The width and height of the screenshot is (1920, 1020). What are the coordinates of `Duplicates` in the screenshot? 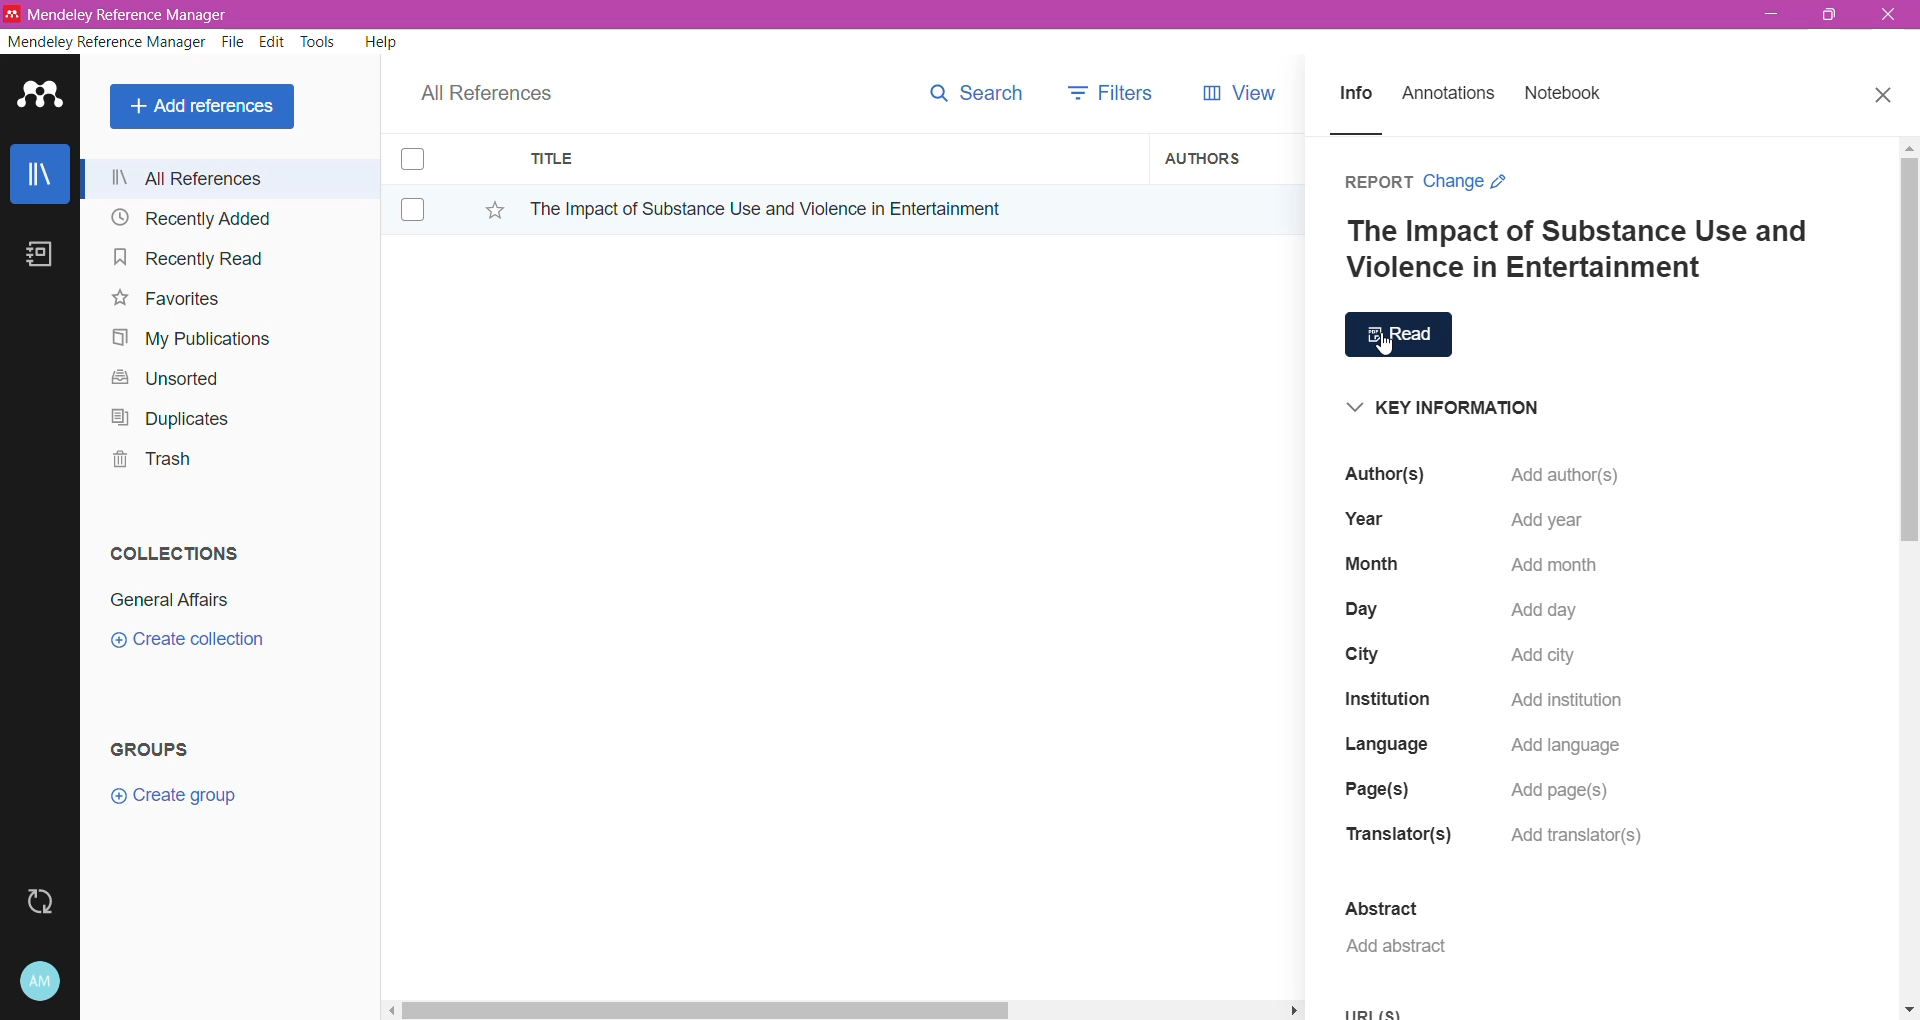 It's located at (171, 420).